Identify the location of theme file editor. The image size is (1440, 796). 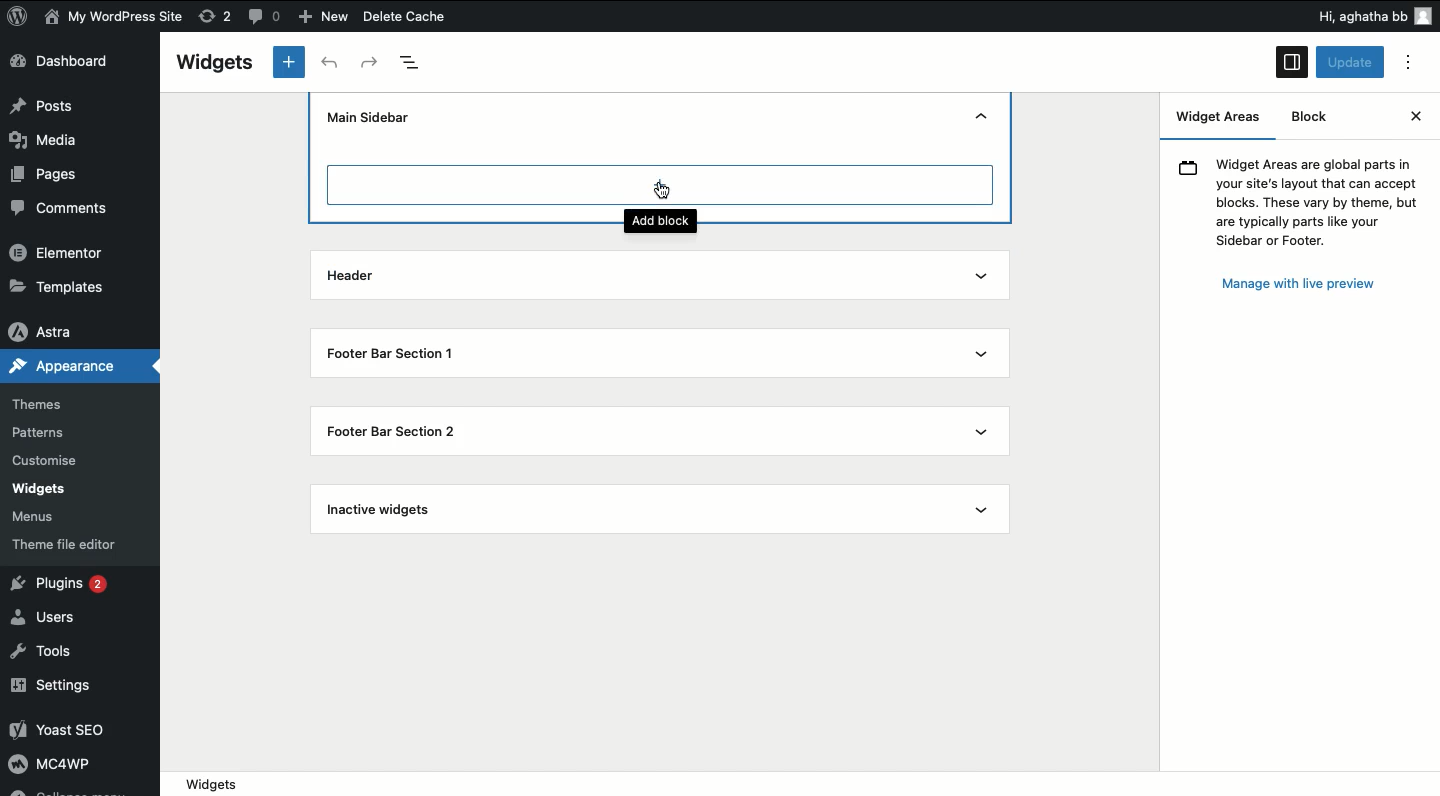
(62, 543).